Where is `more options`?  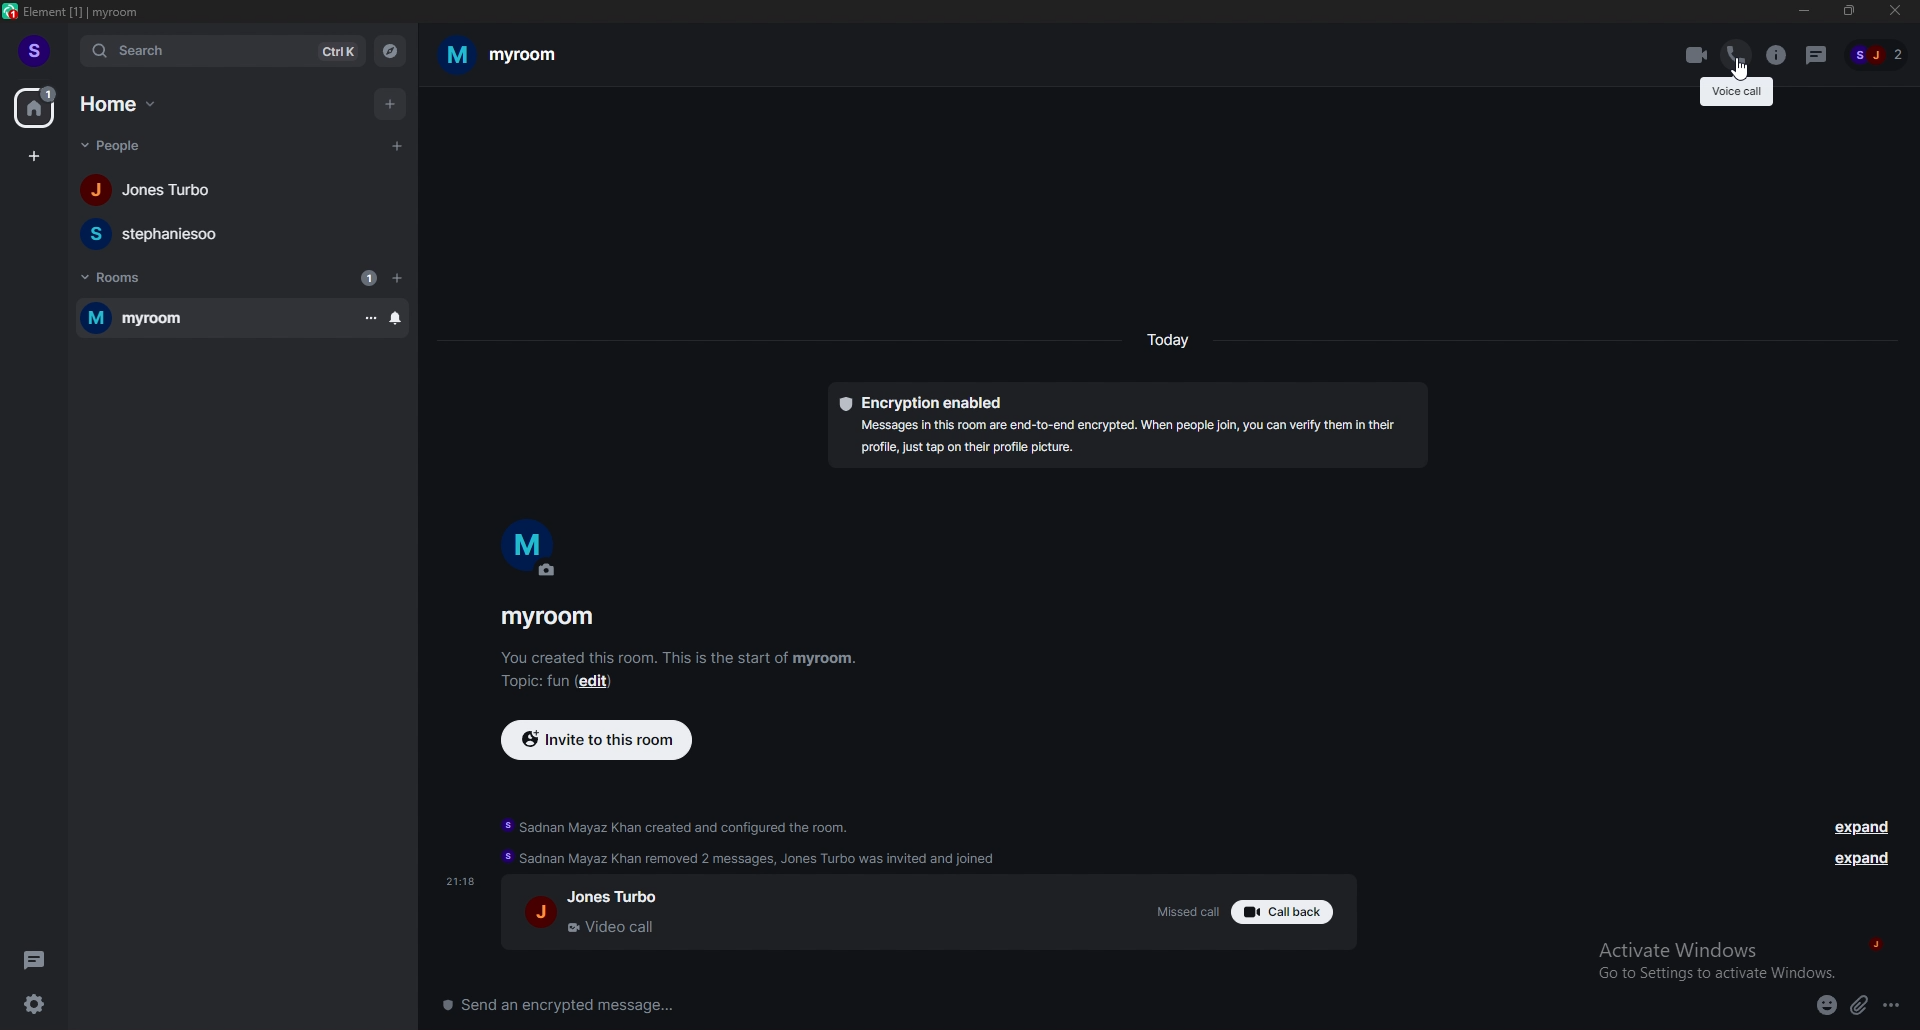
more options is located at coordinates (1893, 1006).